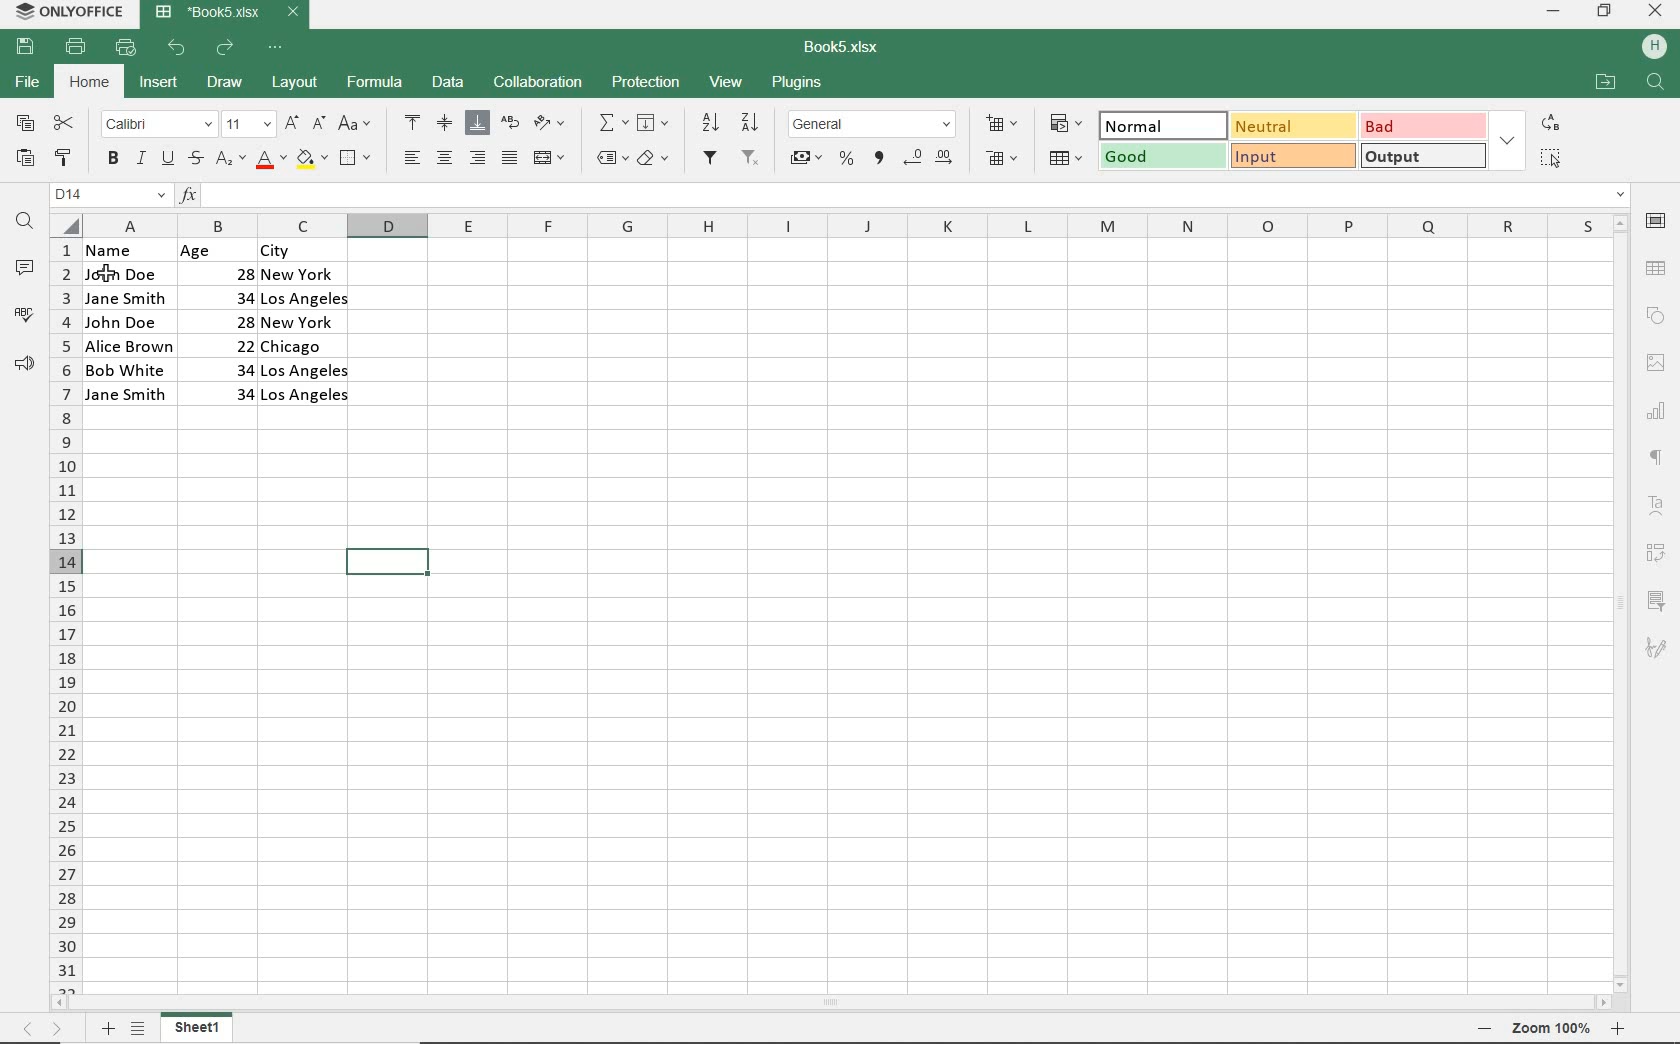 The width and height of the screenshot is (1680, 1044). I want to click on UNDO, so click(179, 48).